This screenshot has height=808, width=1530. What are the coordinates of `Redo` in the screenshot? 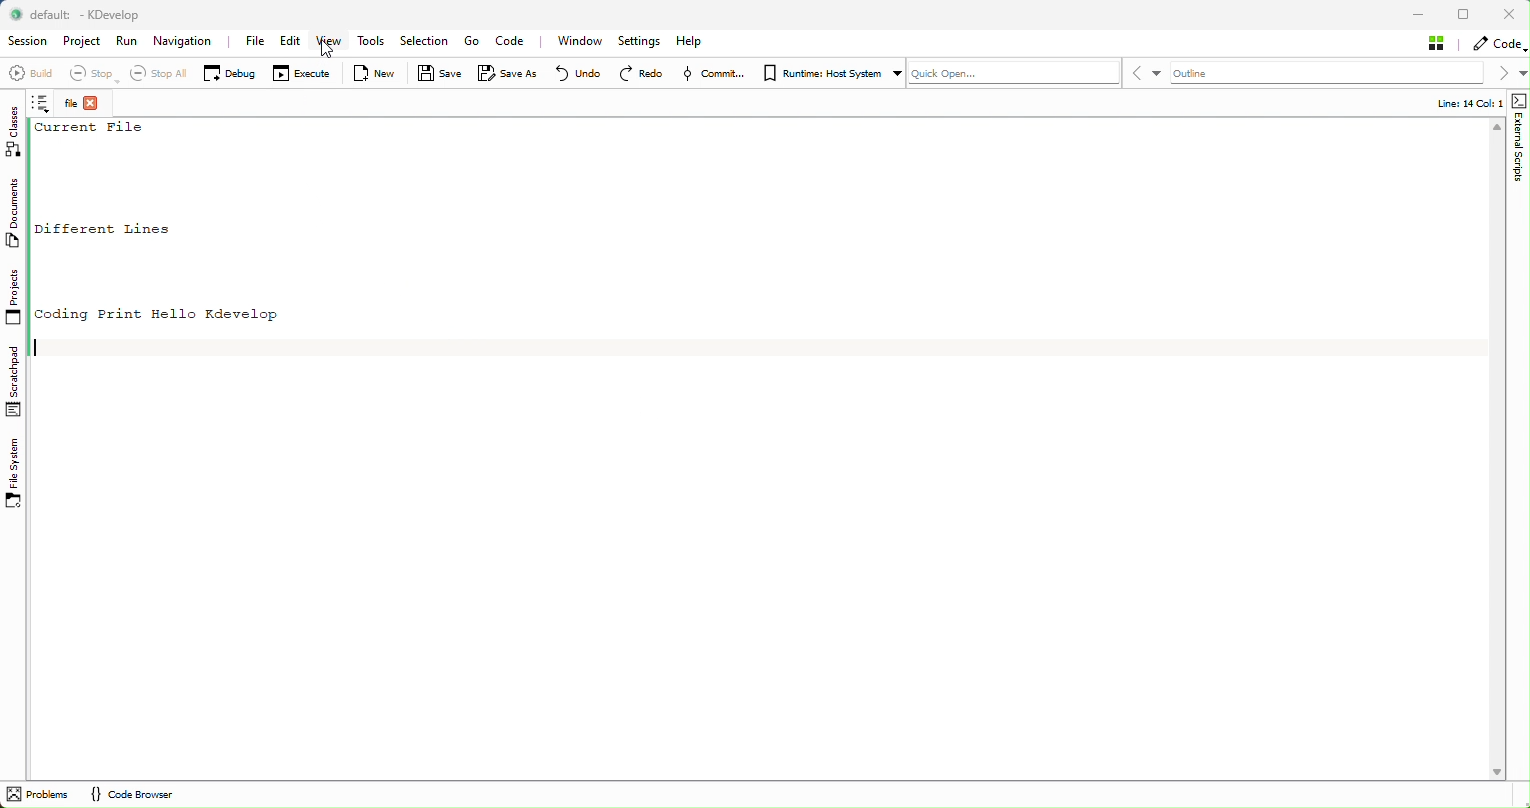 It's located at (644, 73).